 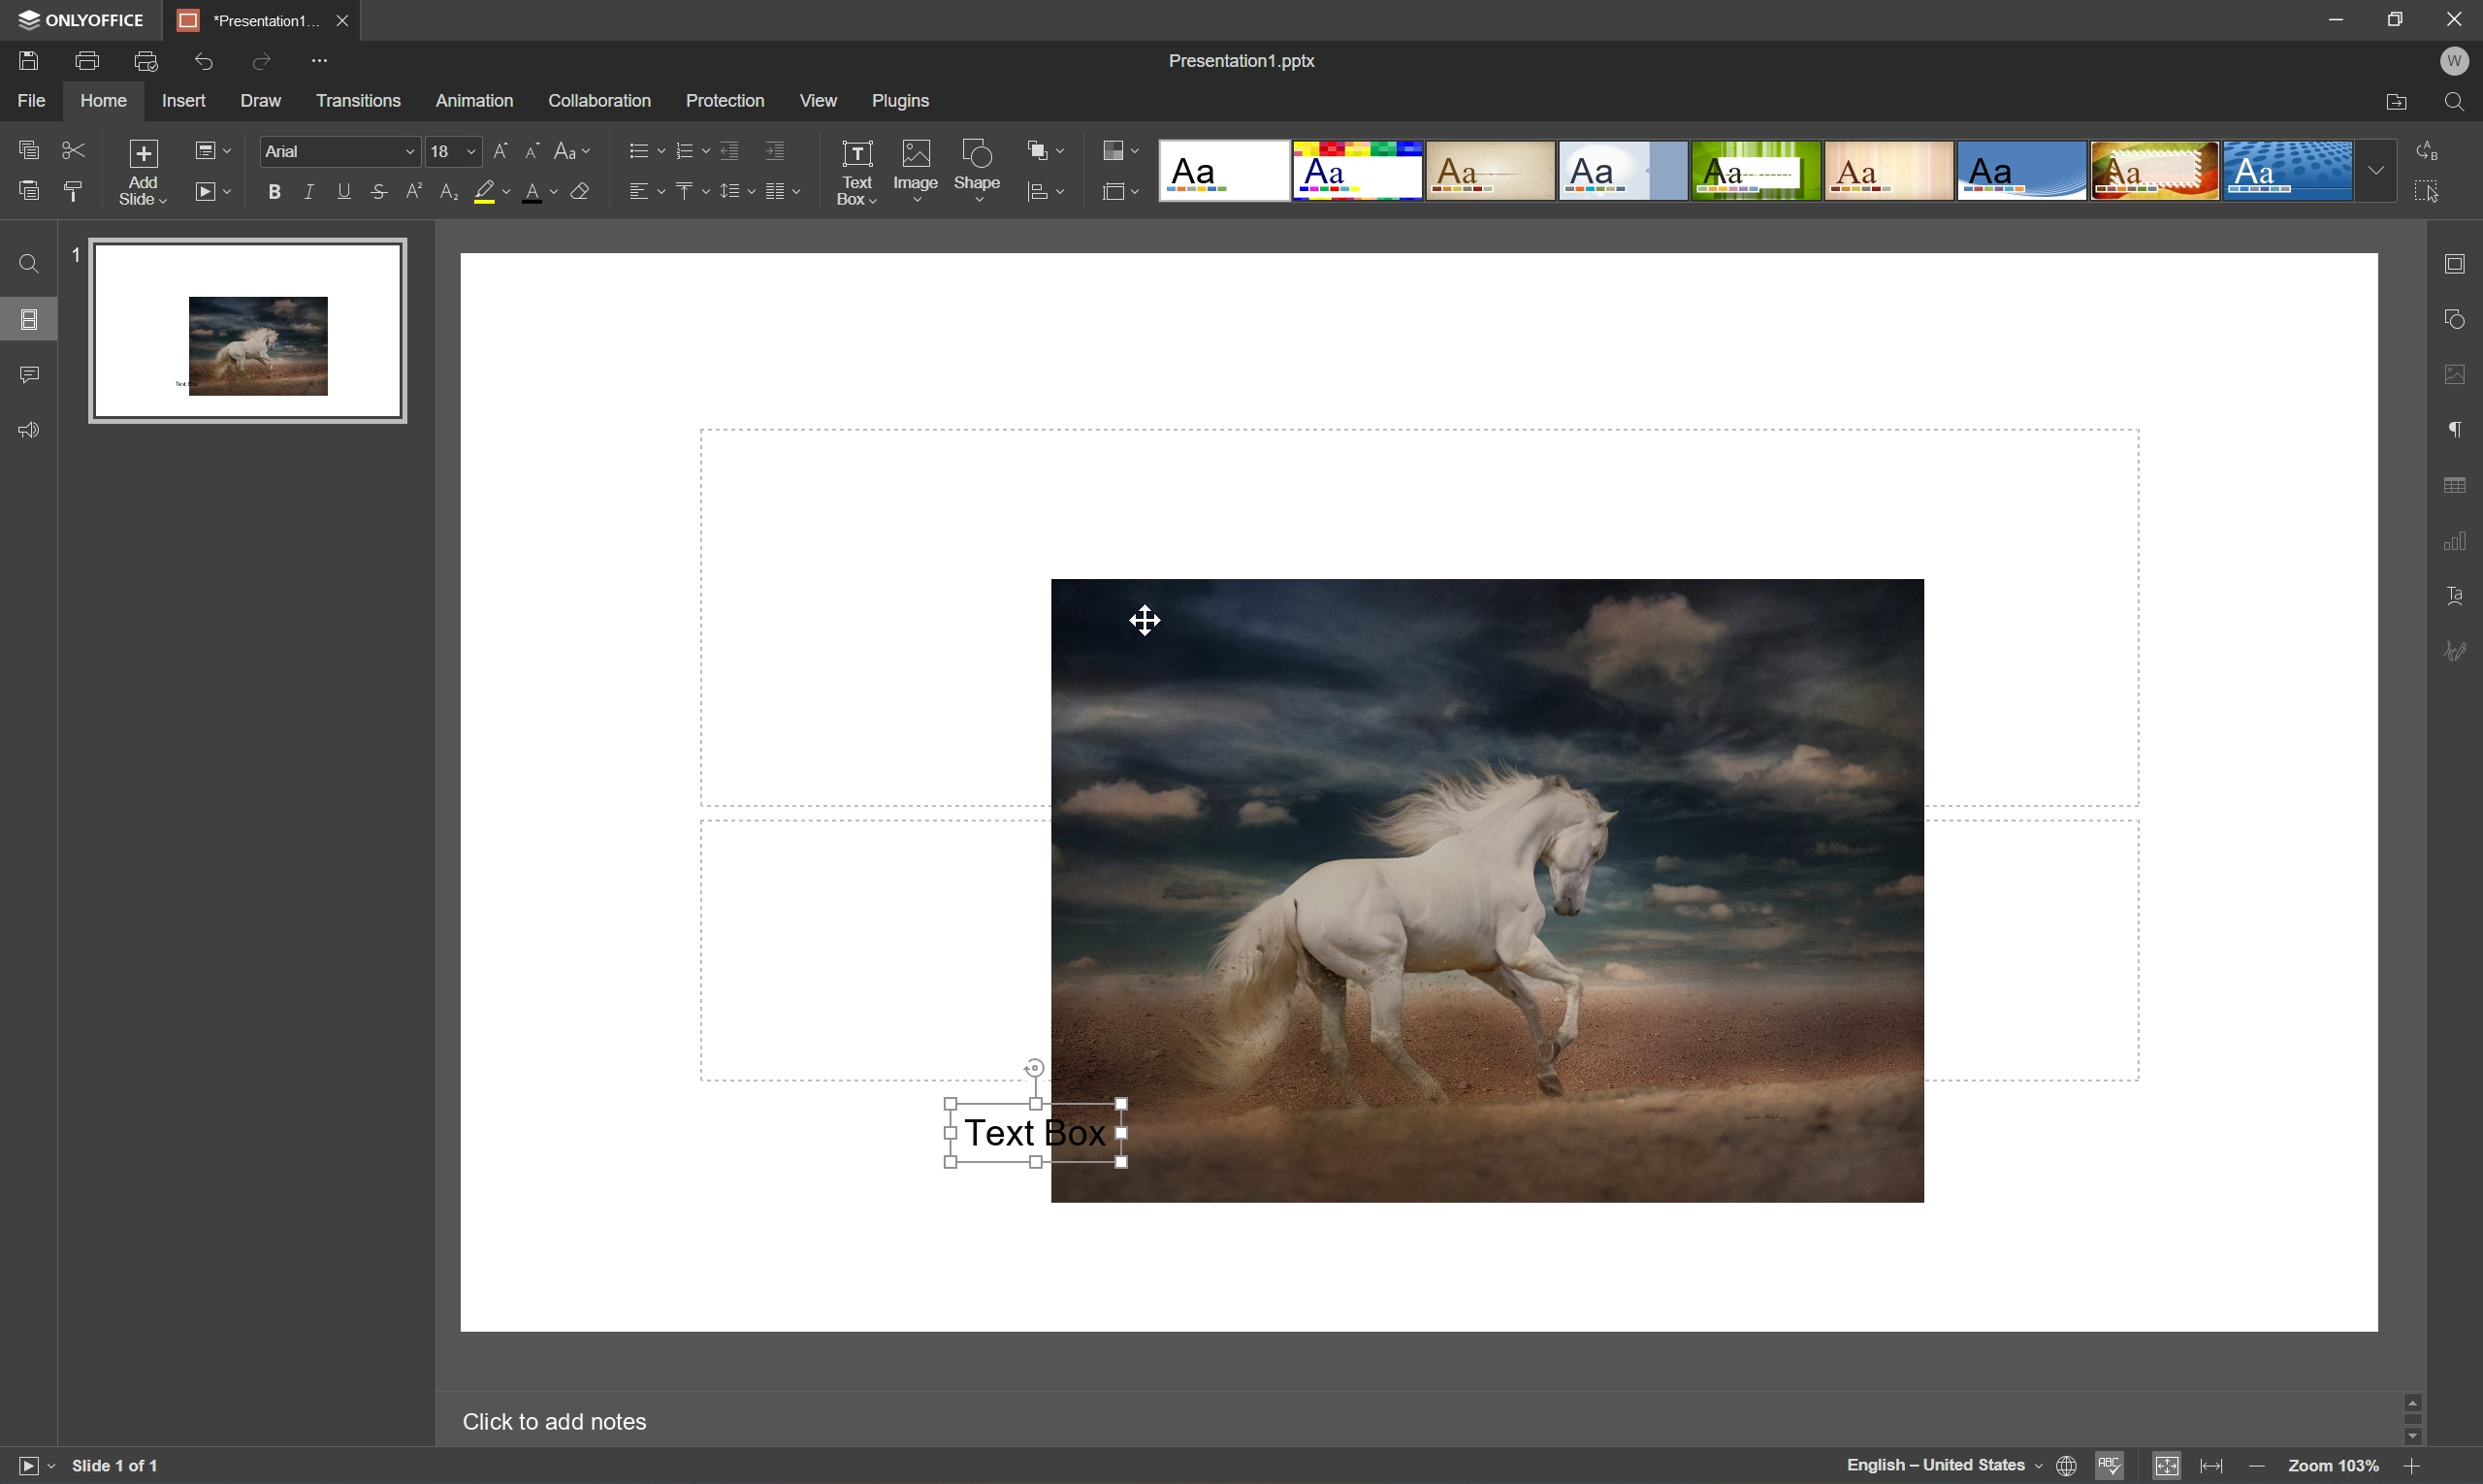 What do you see at coordinates (2069, 1468) in the screenshot?
I see `Set document language` at bounding box center [2069, 1468].